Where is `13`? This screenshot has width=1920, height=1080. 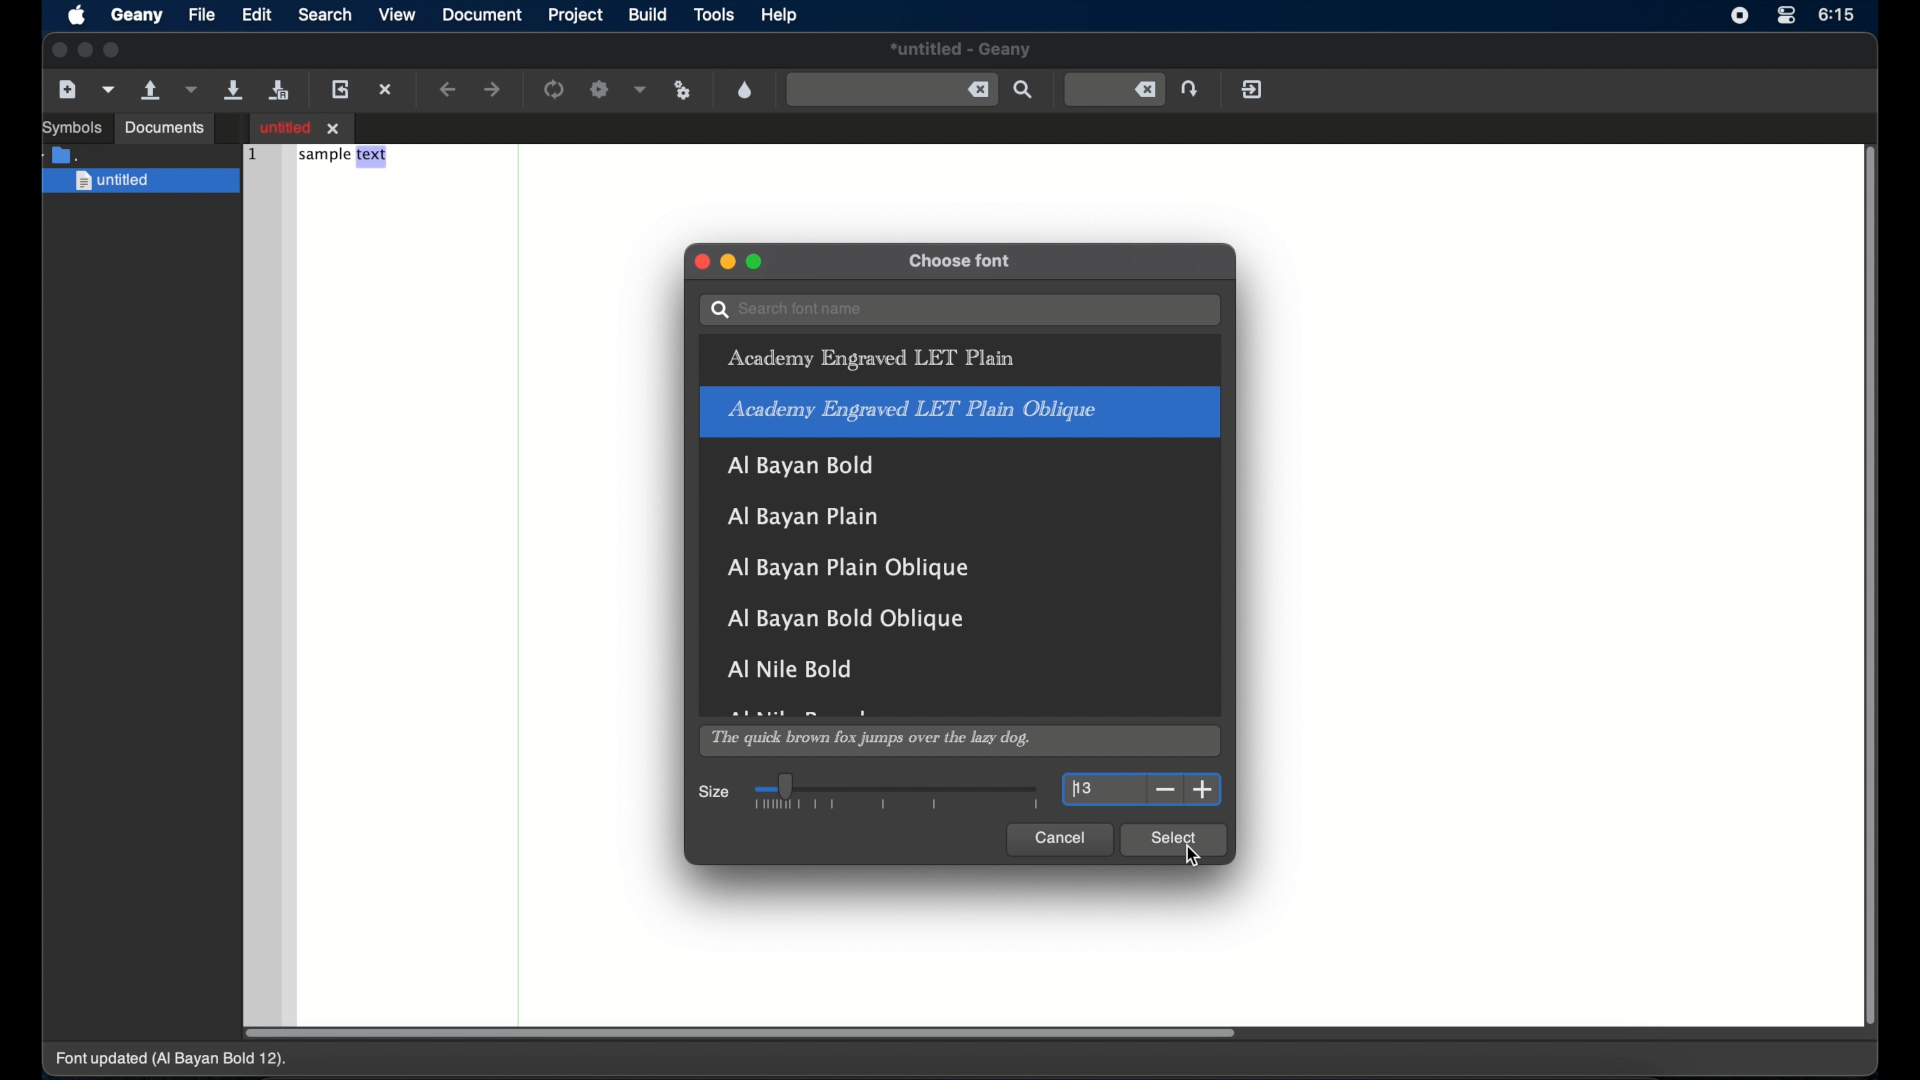 13 is located at coordinates (1083, 789).